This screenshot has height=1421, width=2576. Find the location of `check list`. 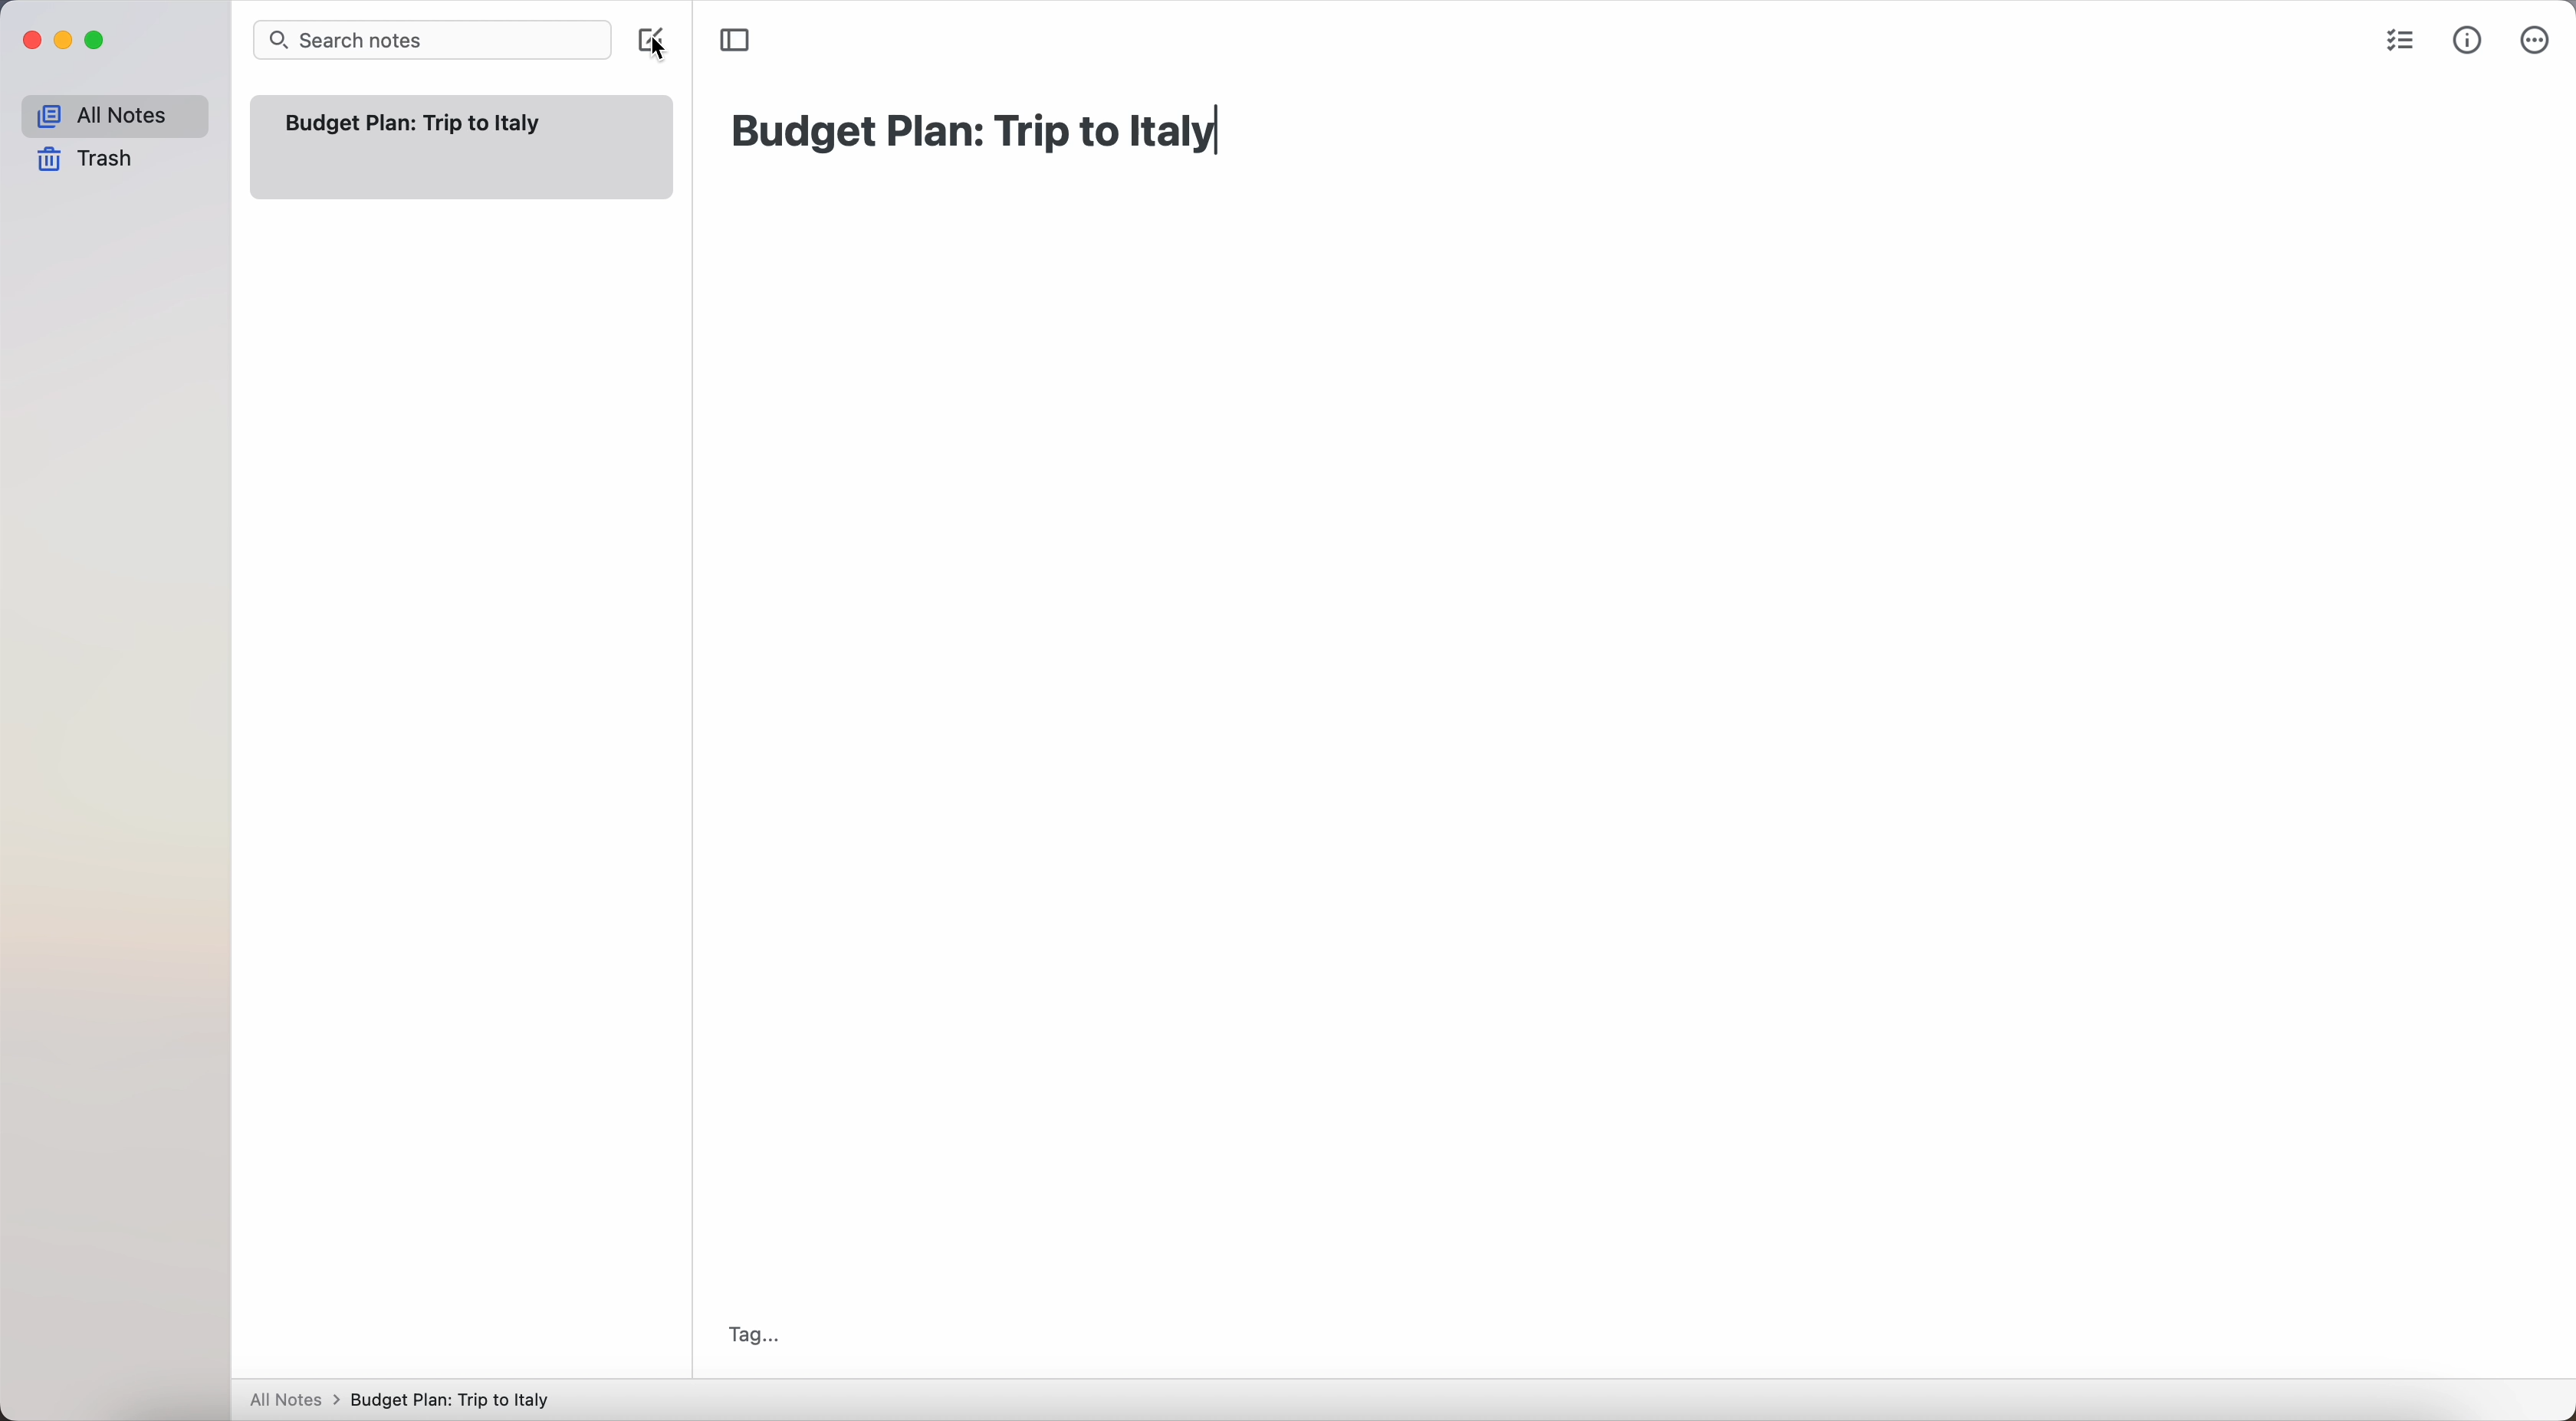

check list is located at coordinates (2401, 45).